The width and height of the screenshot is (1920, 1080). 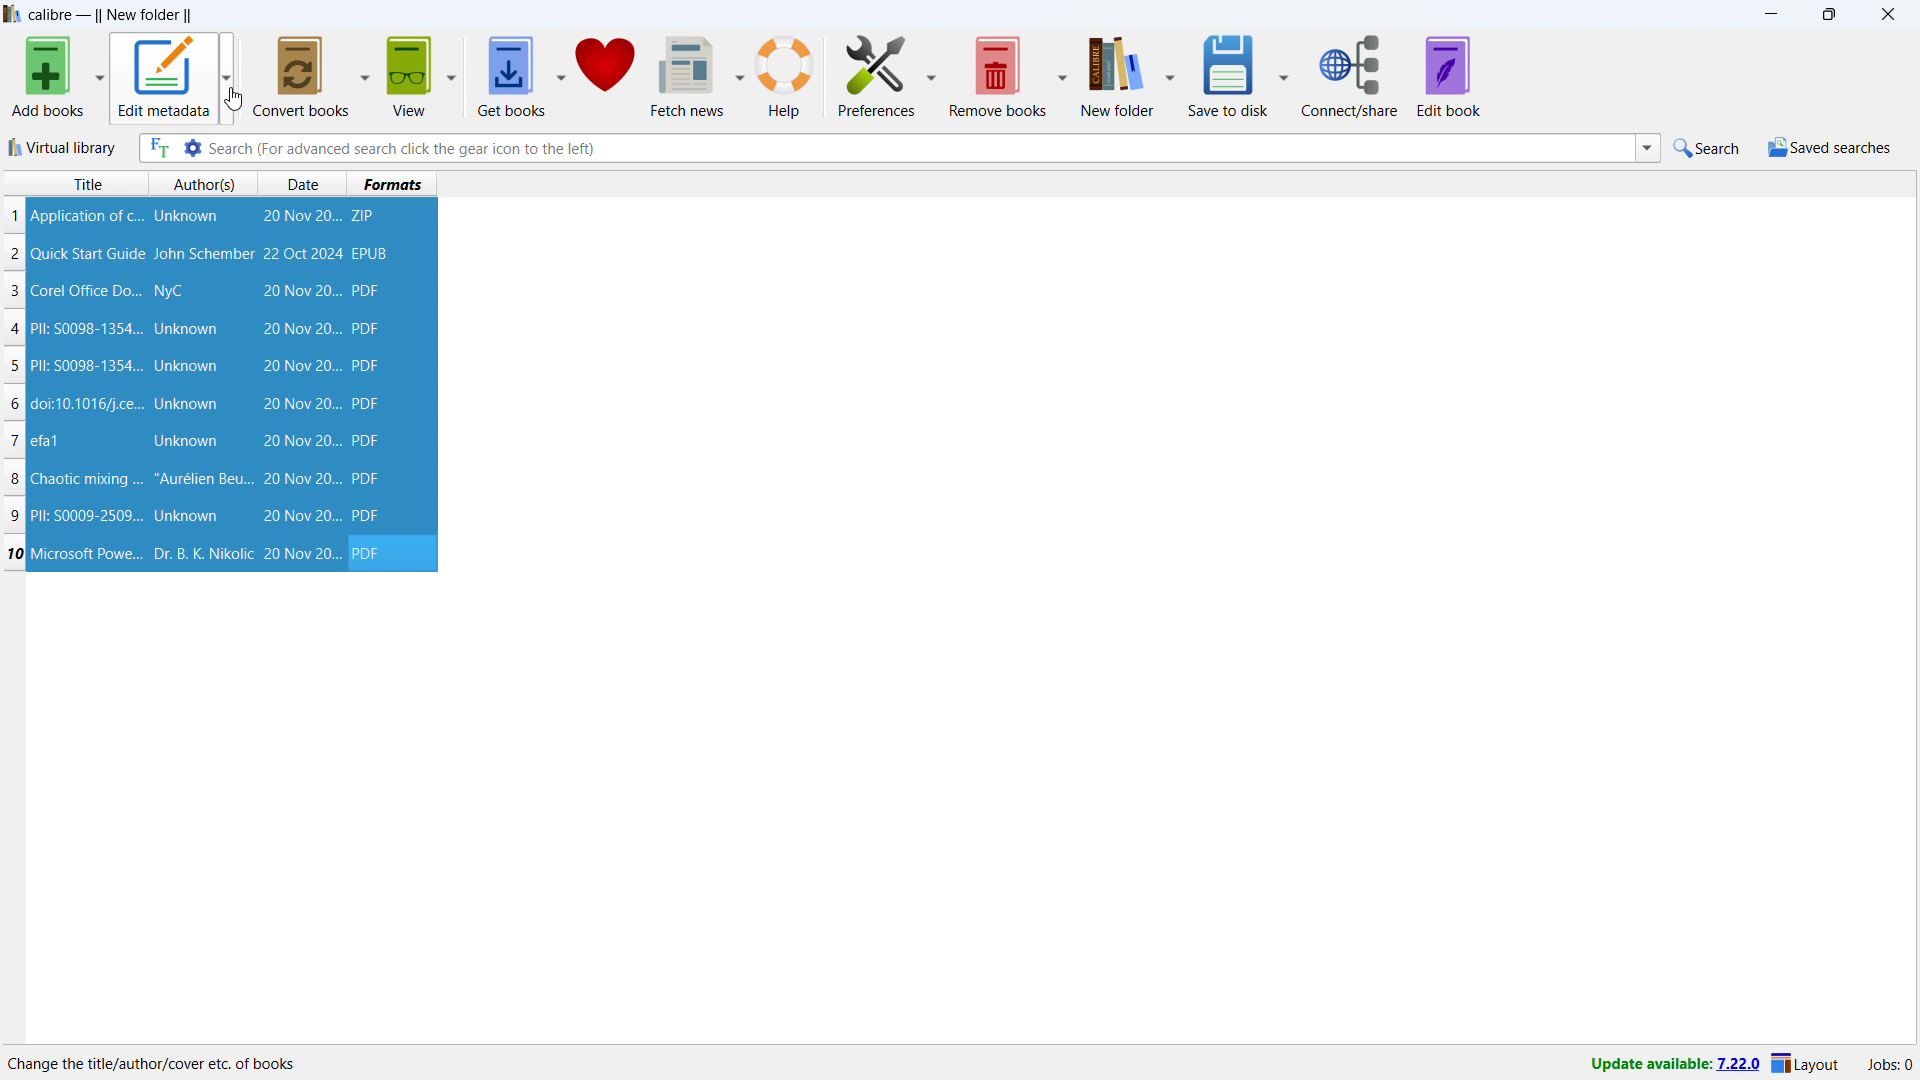 I want to click on 2, so click(x=15, y=254).